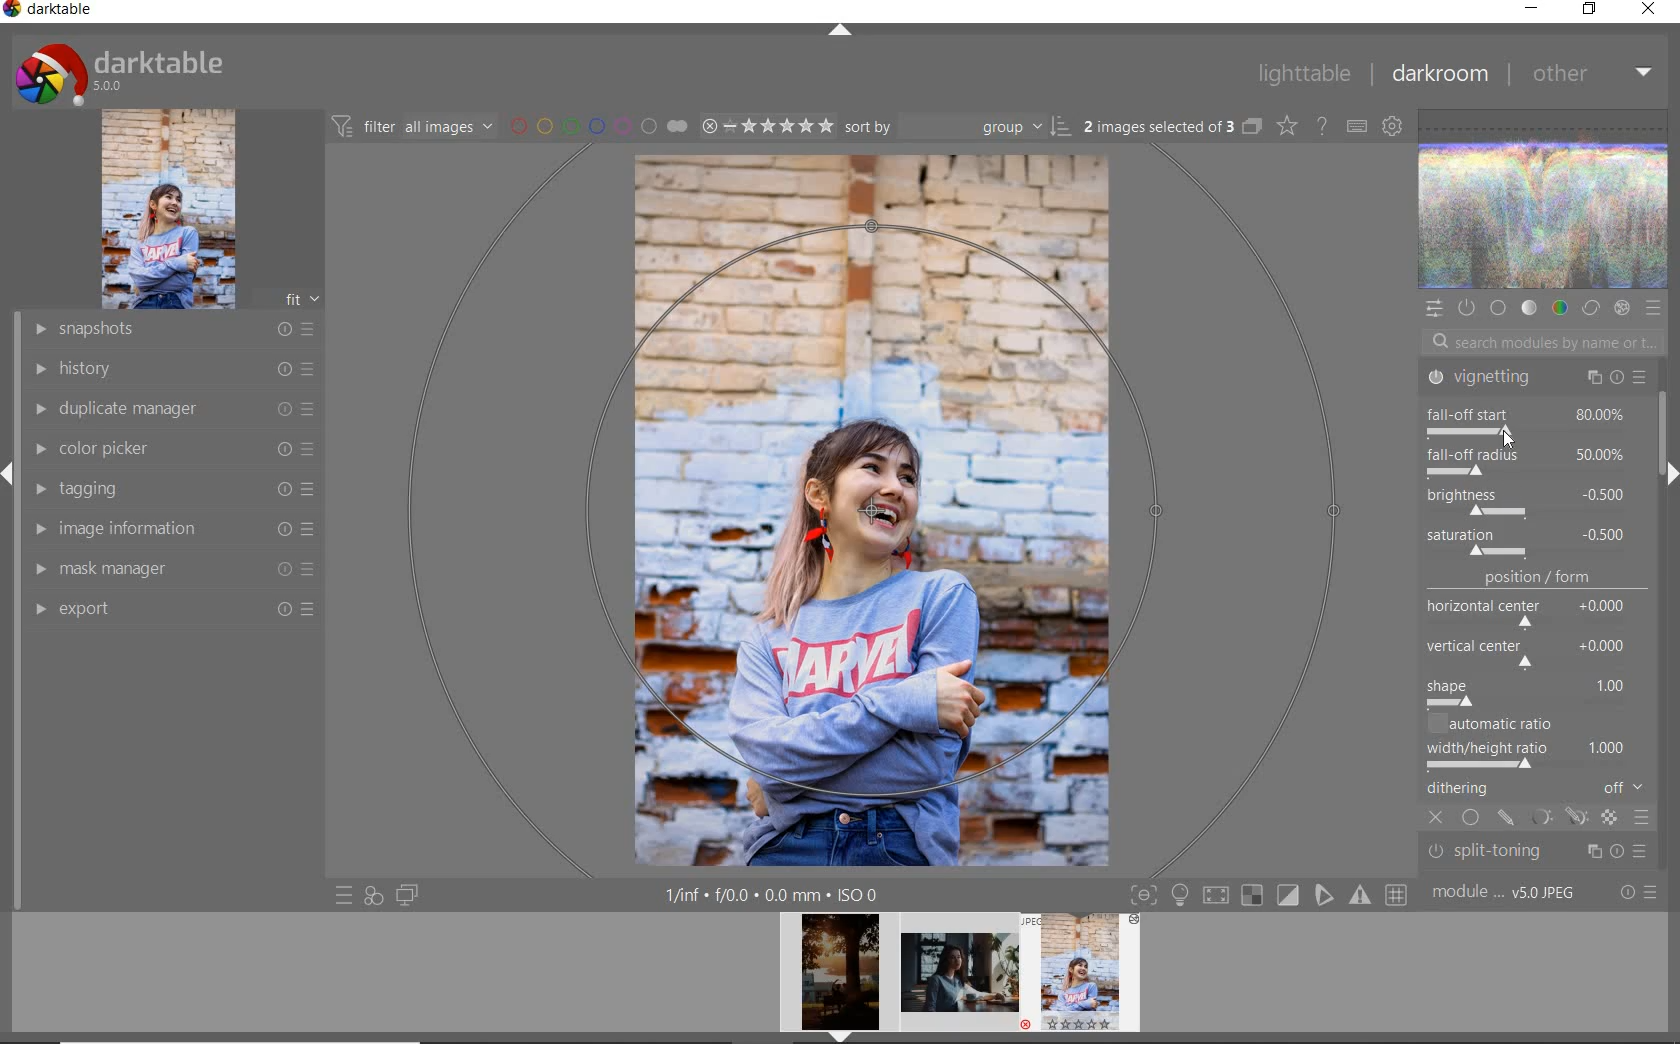 This screenshot has width=1680, height=1044. What do you see at coordinates (1667, 473) in the screenshot?
I see `expand/collapse` at bounding box center [1667, 473].